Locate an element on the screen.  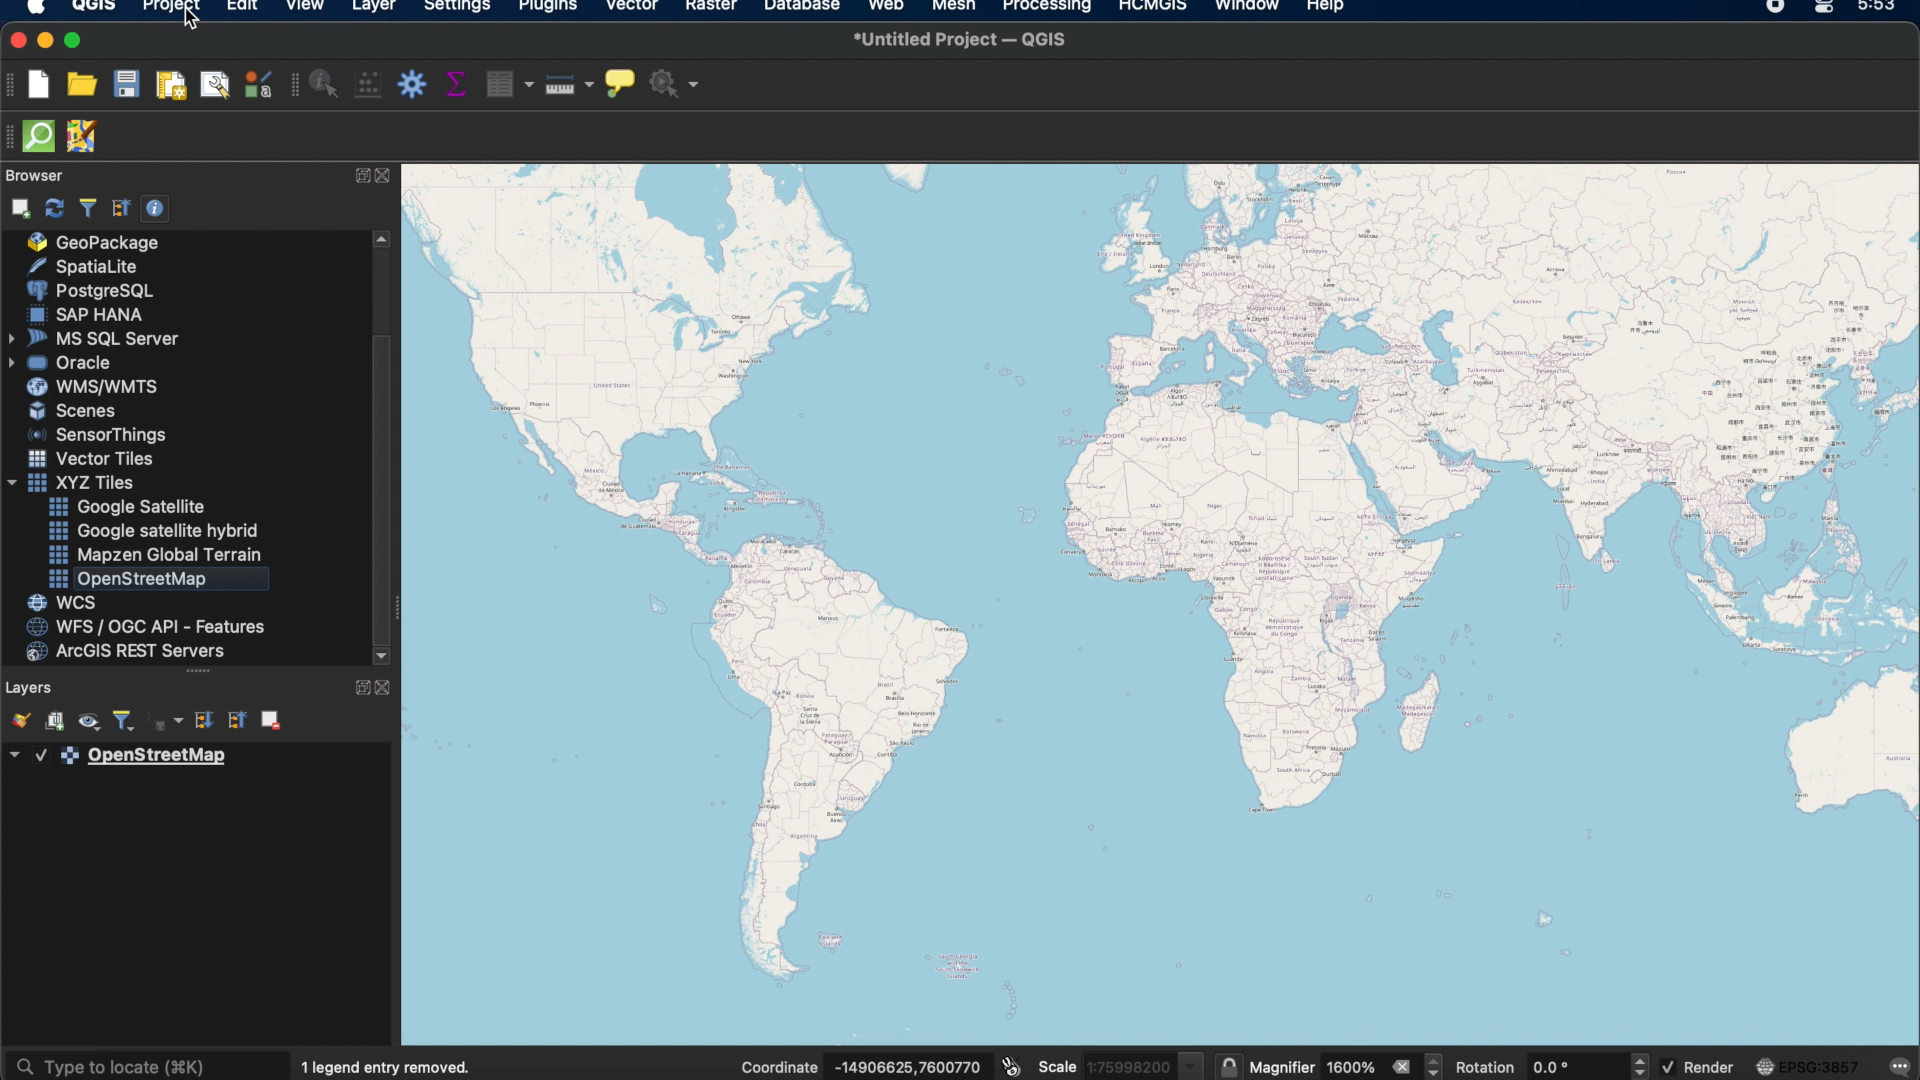
was/ogc api features is located at coordinates (149, 626).